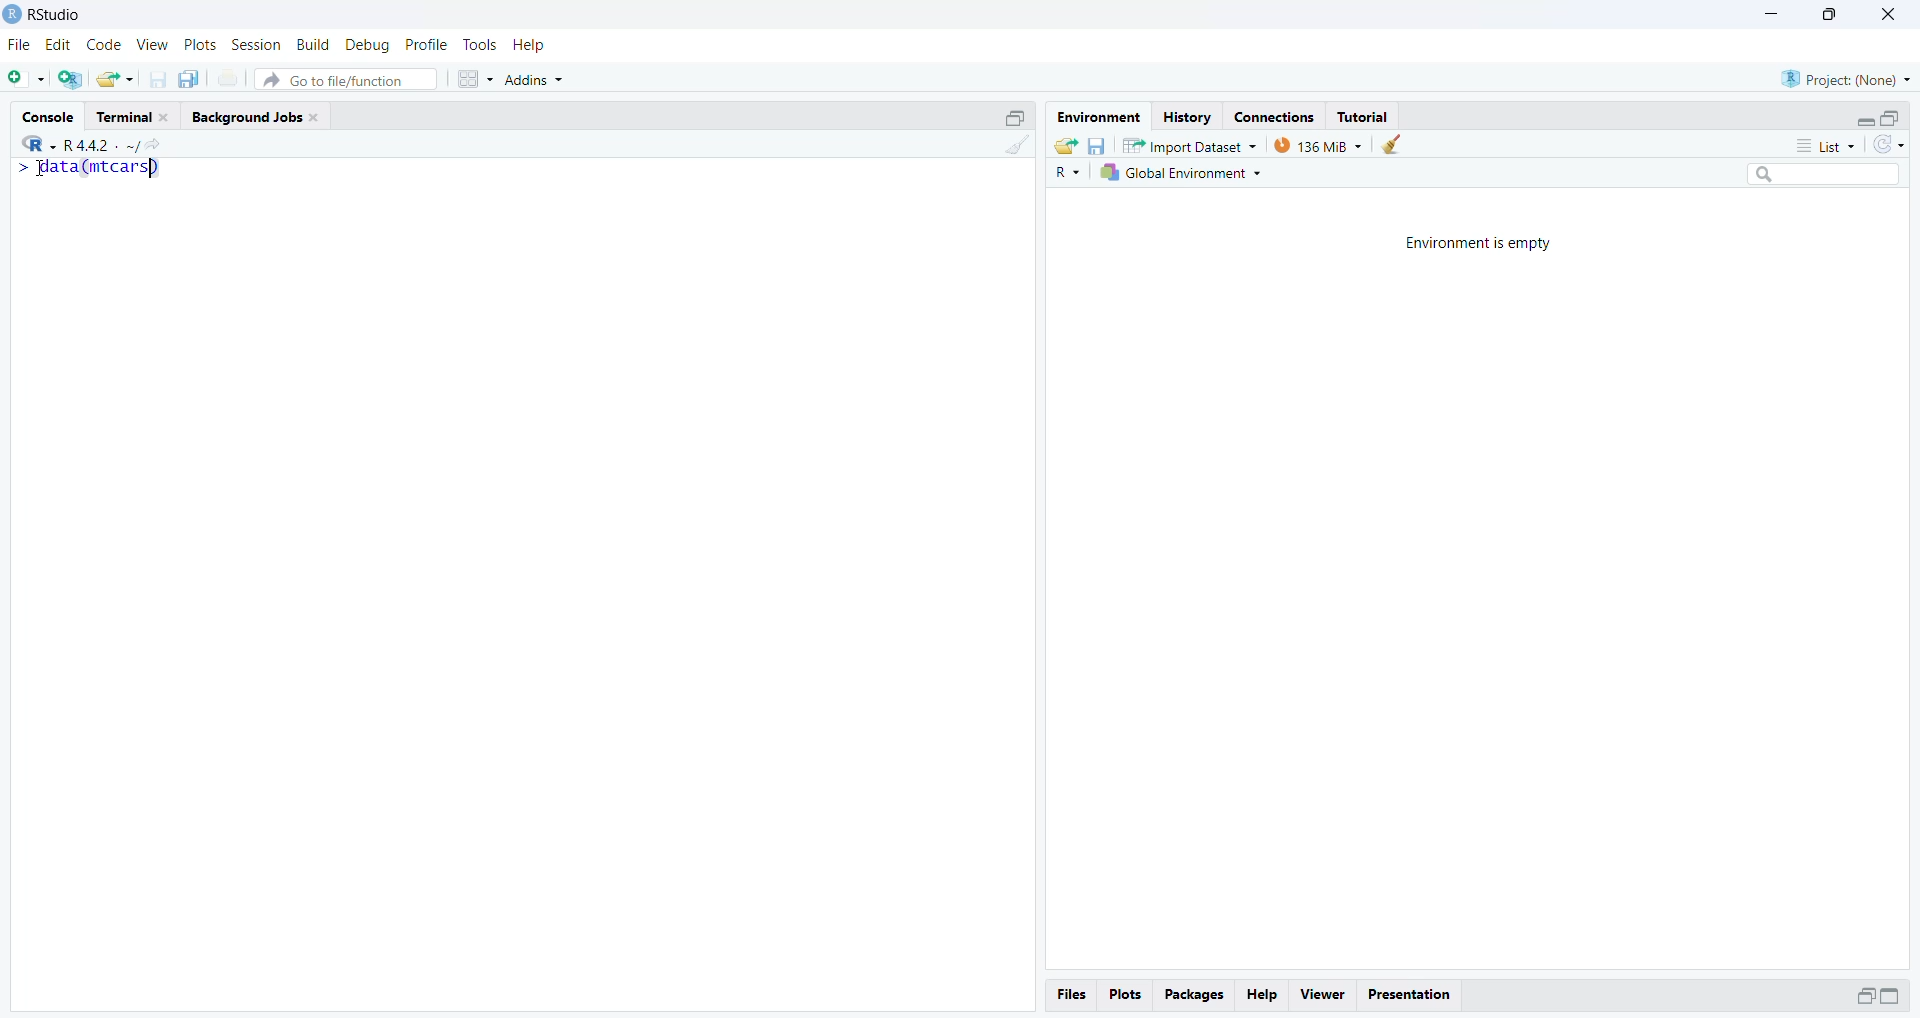  What do you see at coordinates (1013, 156) in the screenshot?
I see `Clear console (Ctrl +L)` at bounding box center [1013, 156].